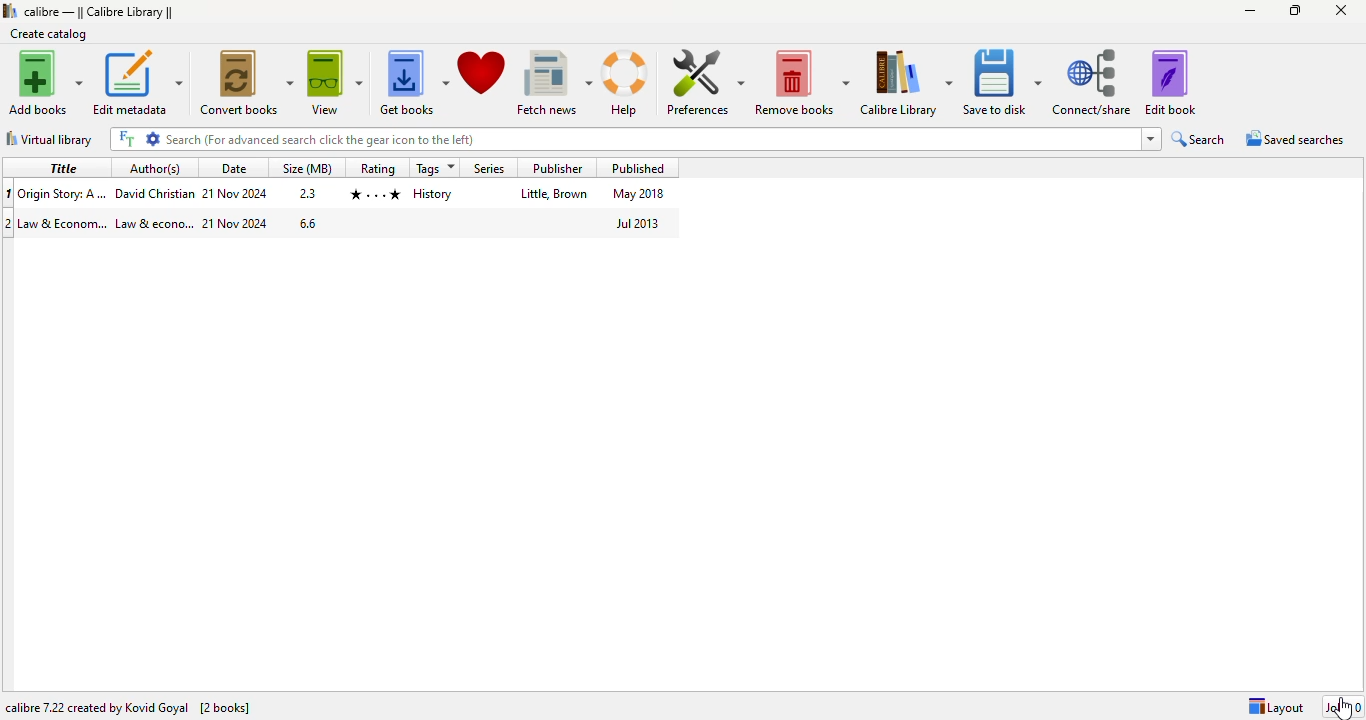 This screenshot has height=720, width=1366. What do you see at coordinates (640, 194) in the screenshot?
I see `published date` at bounding box center [640, 194].